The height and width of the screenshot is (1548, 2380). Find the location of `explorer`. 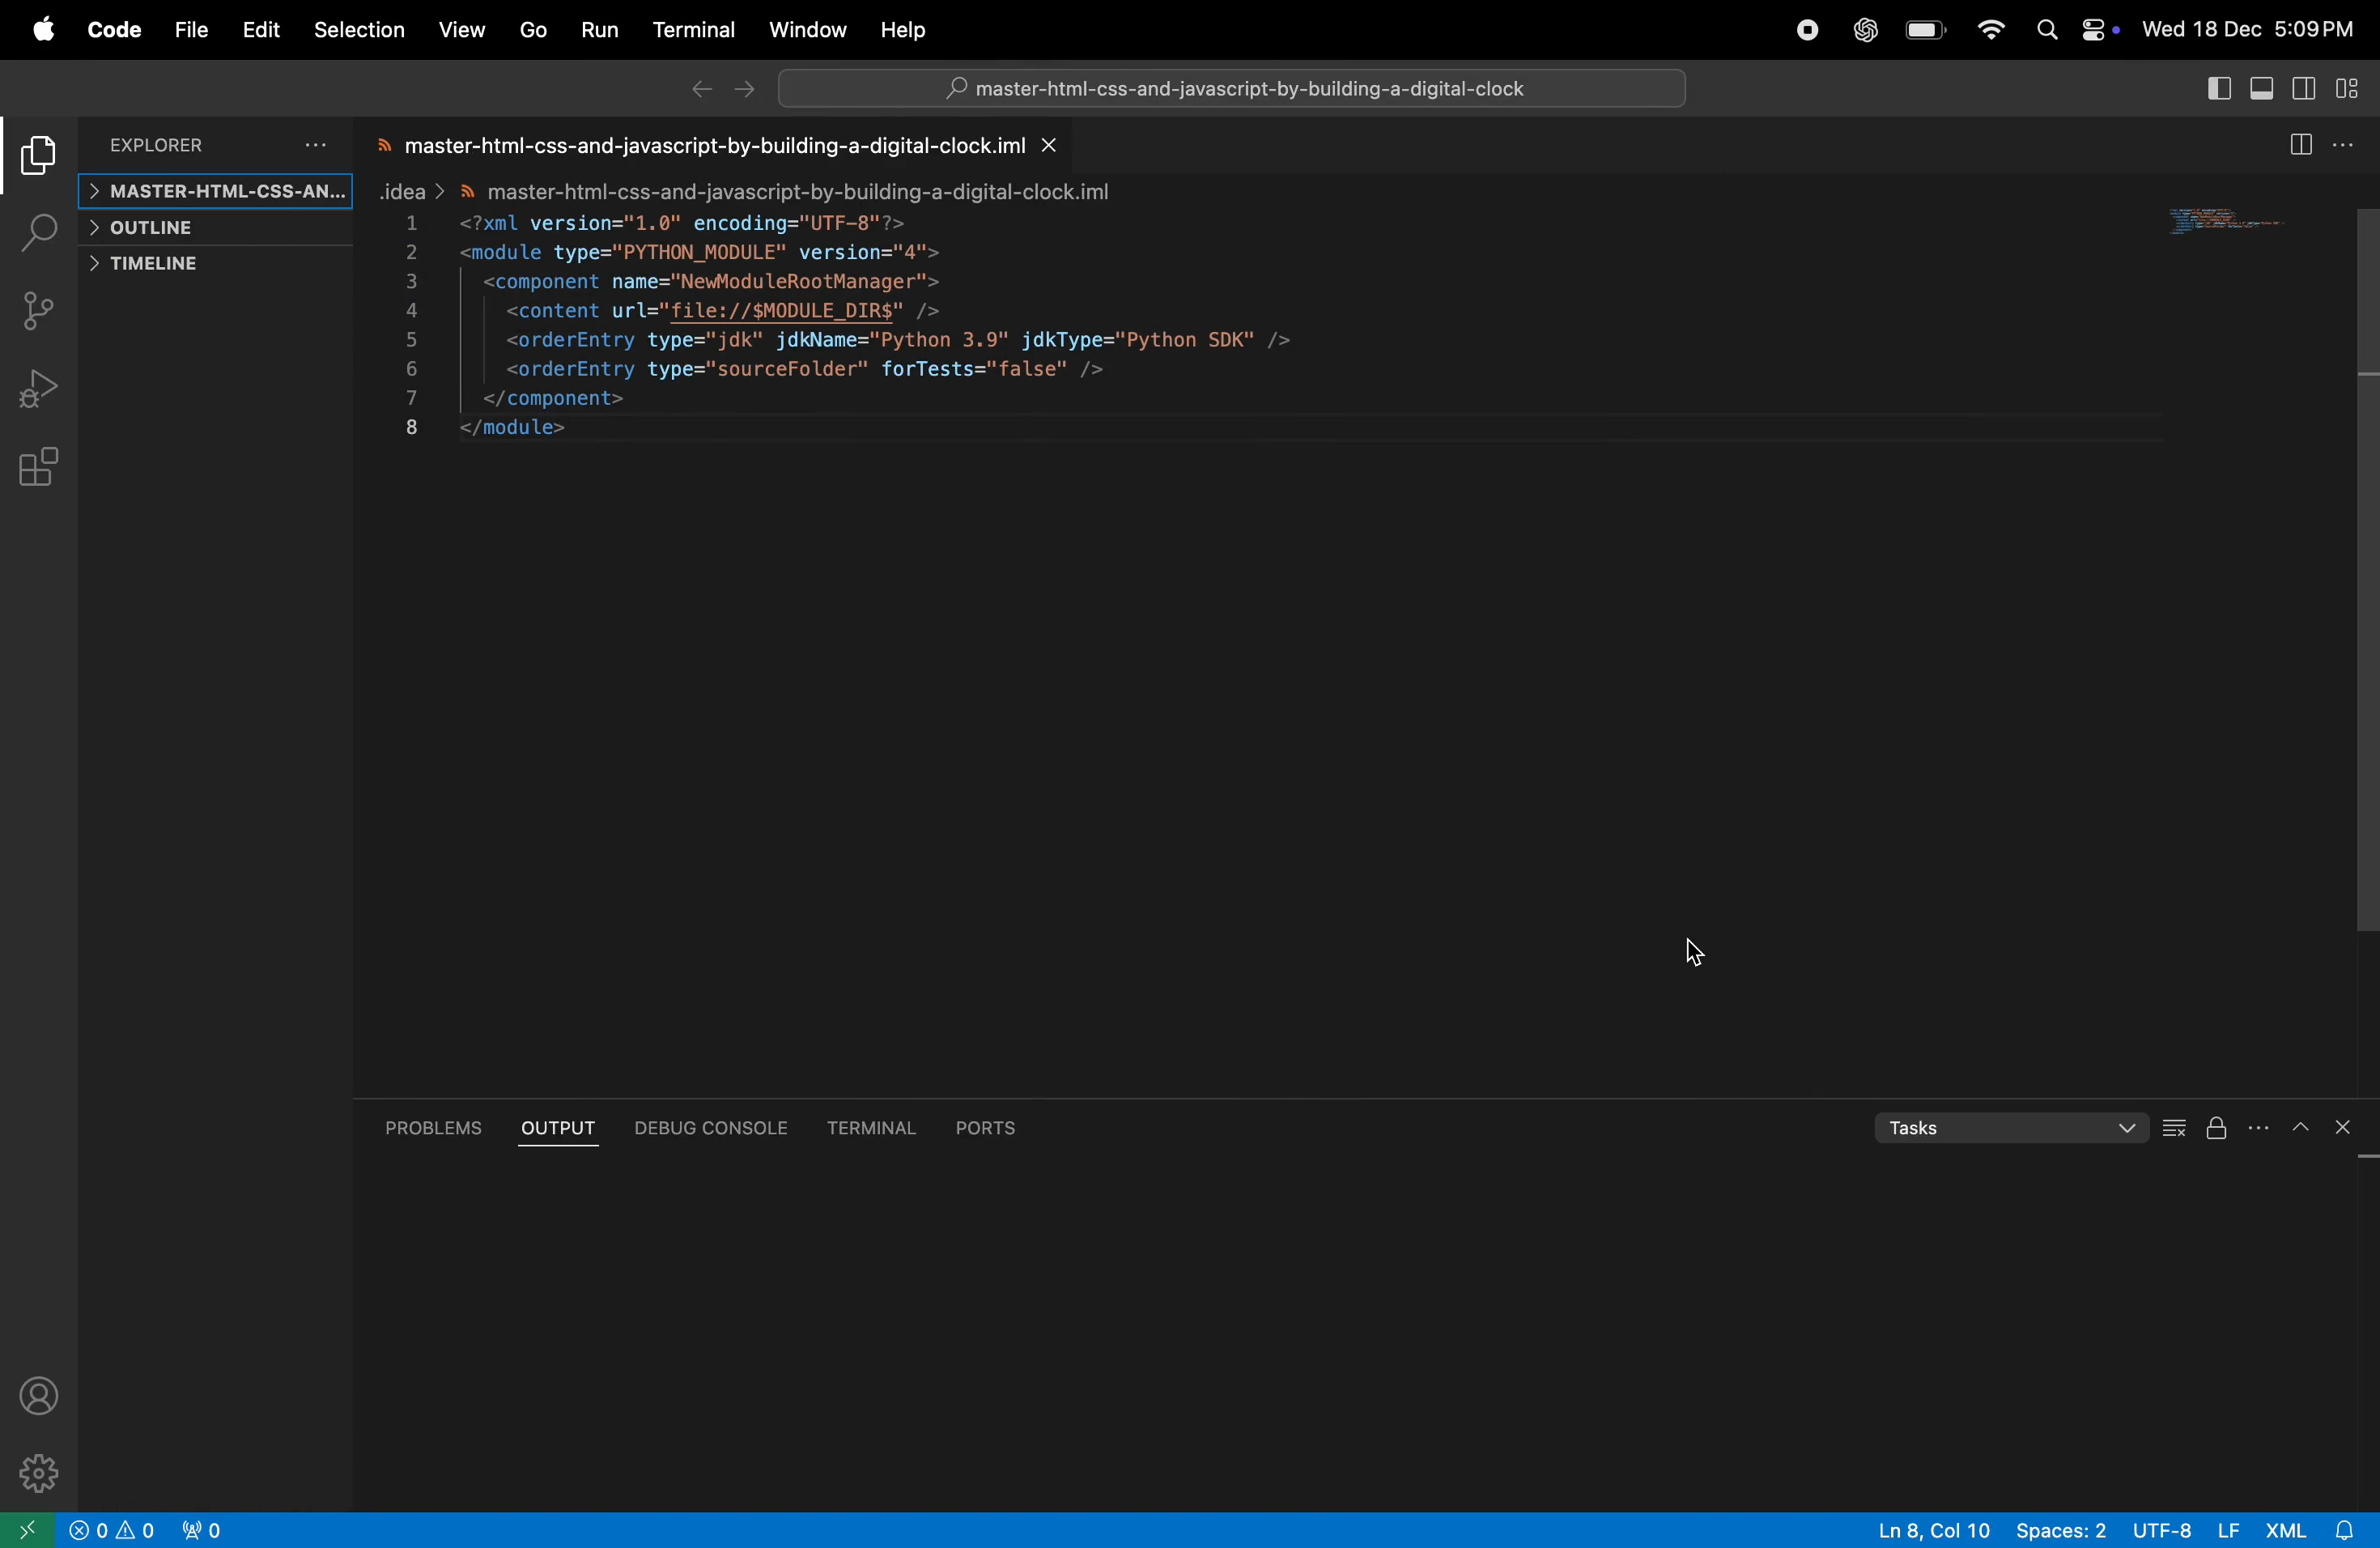

explorer is located at coordinates (161, 142).